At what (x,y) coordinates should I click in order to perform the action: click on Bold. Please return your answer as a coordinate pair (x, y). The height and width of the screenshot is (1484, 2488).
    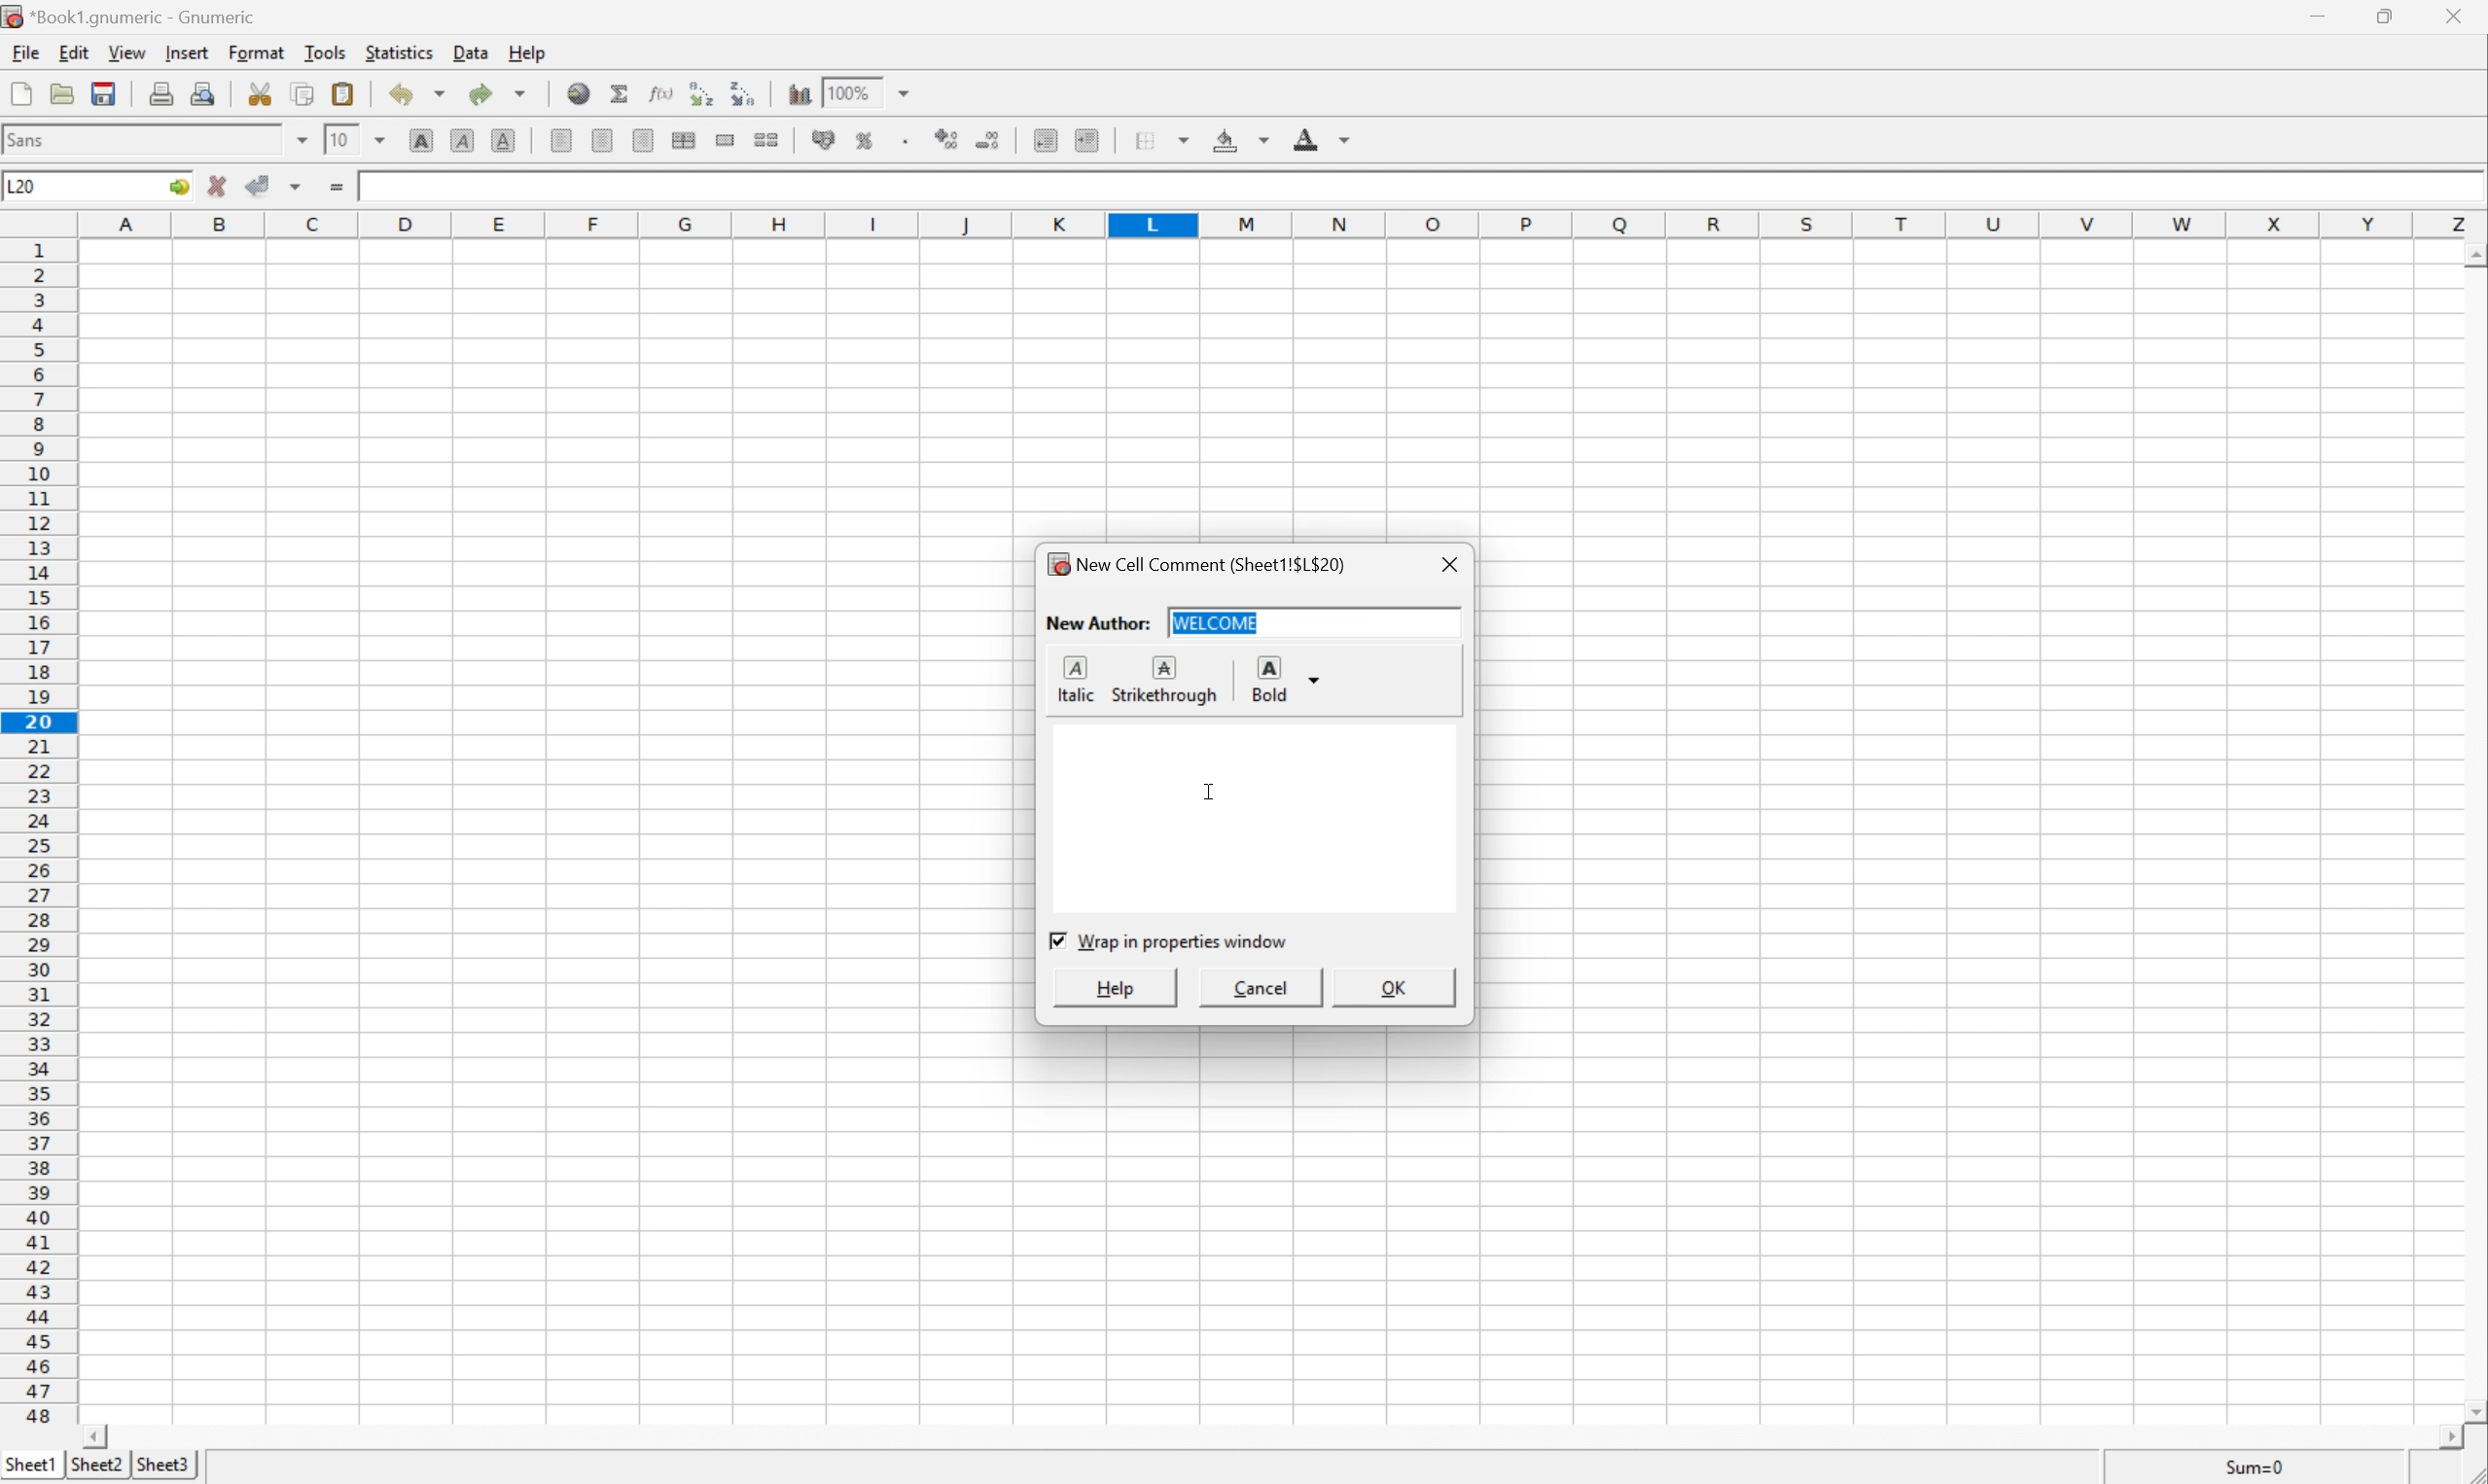
    Looking at the image, I should click on (418, 139).